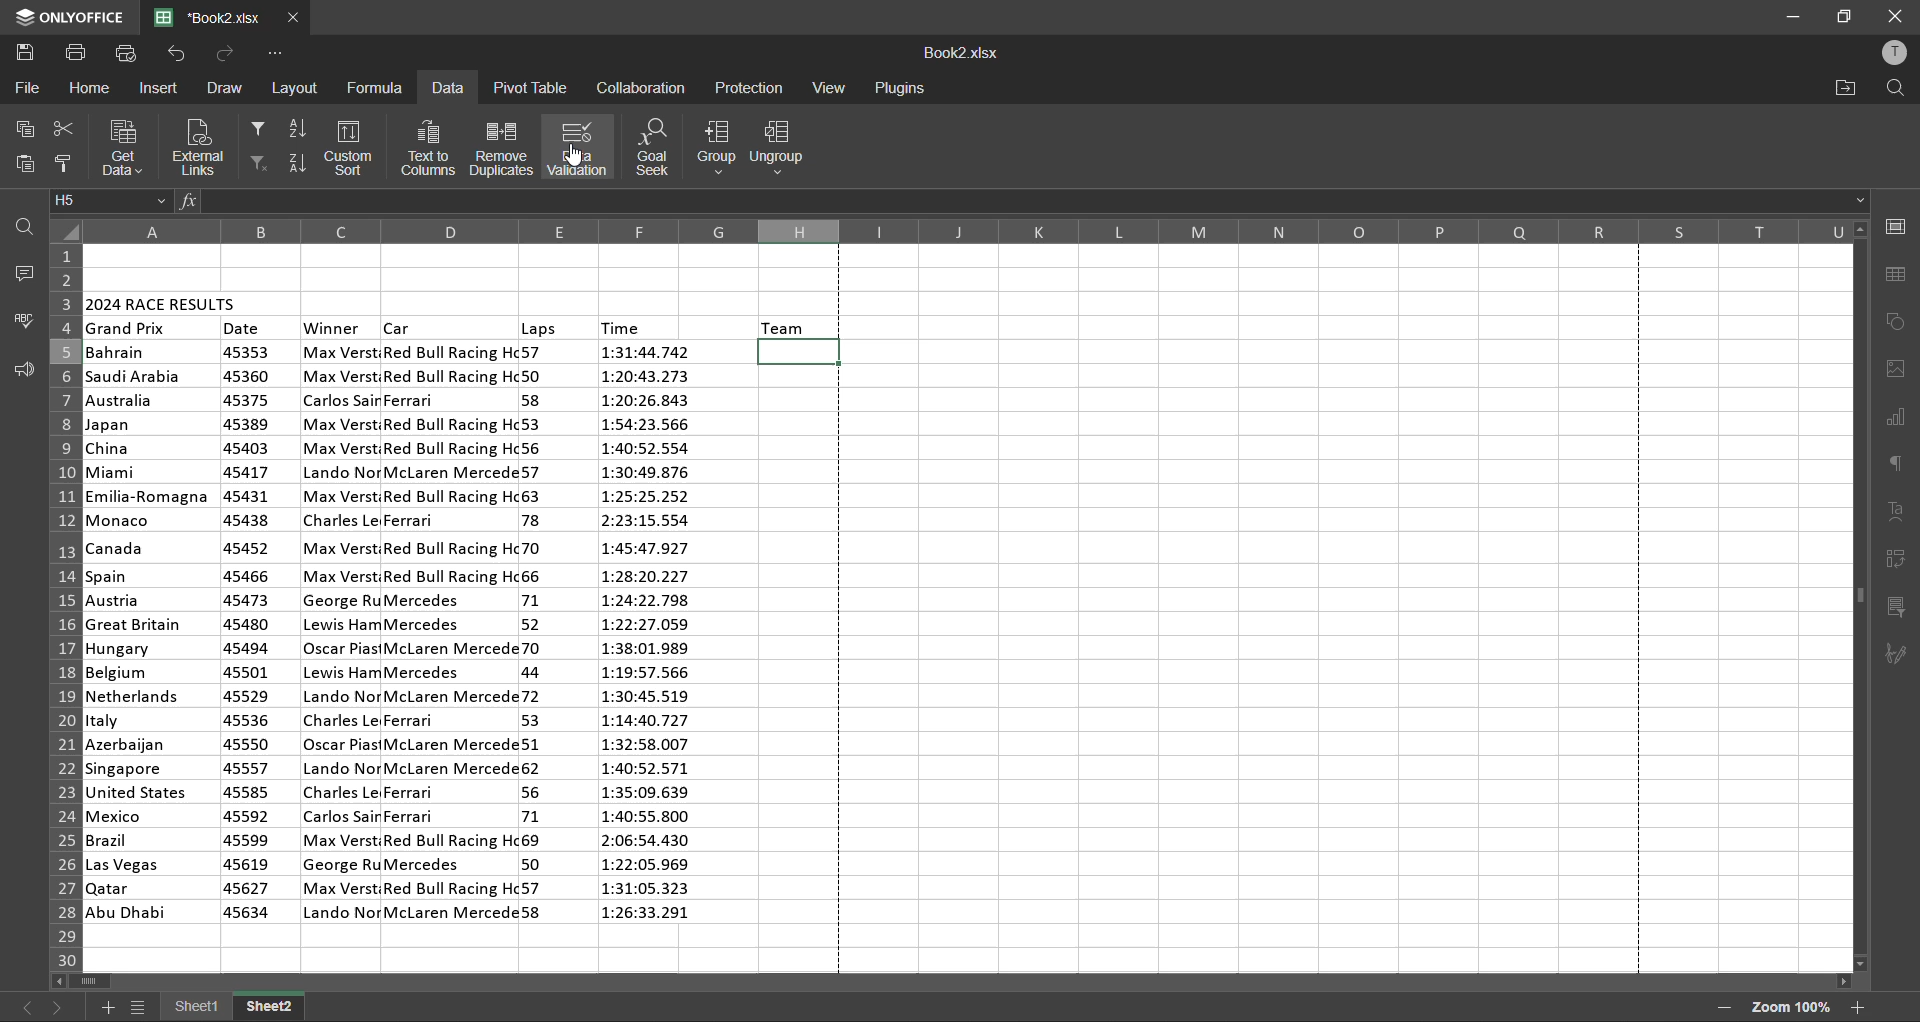  Describe the element at coordinates (1896, 420) in the screenshot. I see `charts` at that location.